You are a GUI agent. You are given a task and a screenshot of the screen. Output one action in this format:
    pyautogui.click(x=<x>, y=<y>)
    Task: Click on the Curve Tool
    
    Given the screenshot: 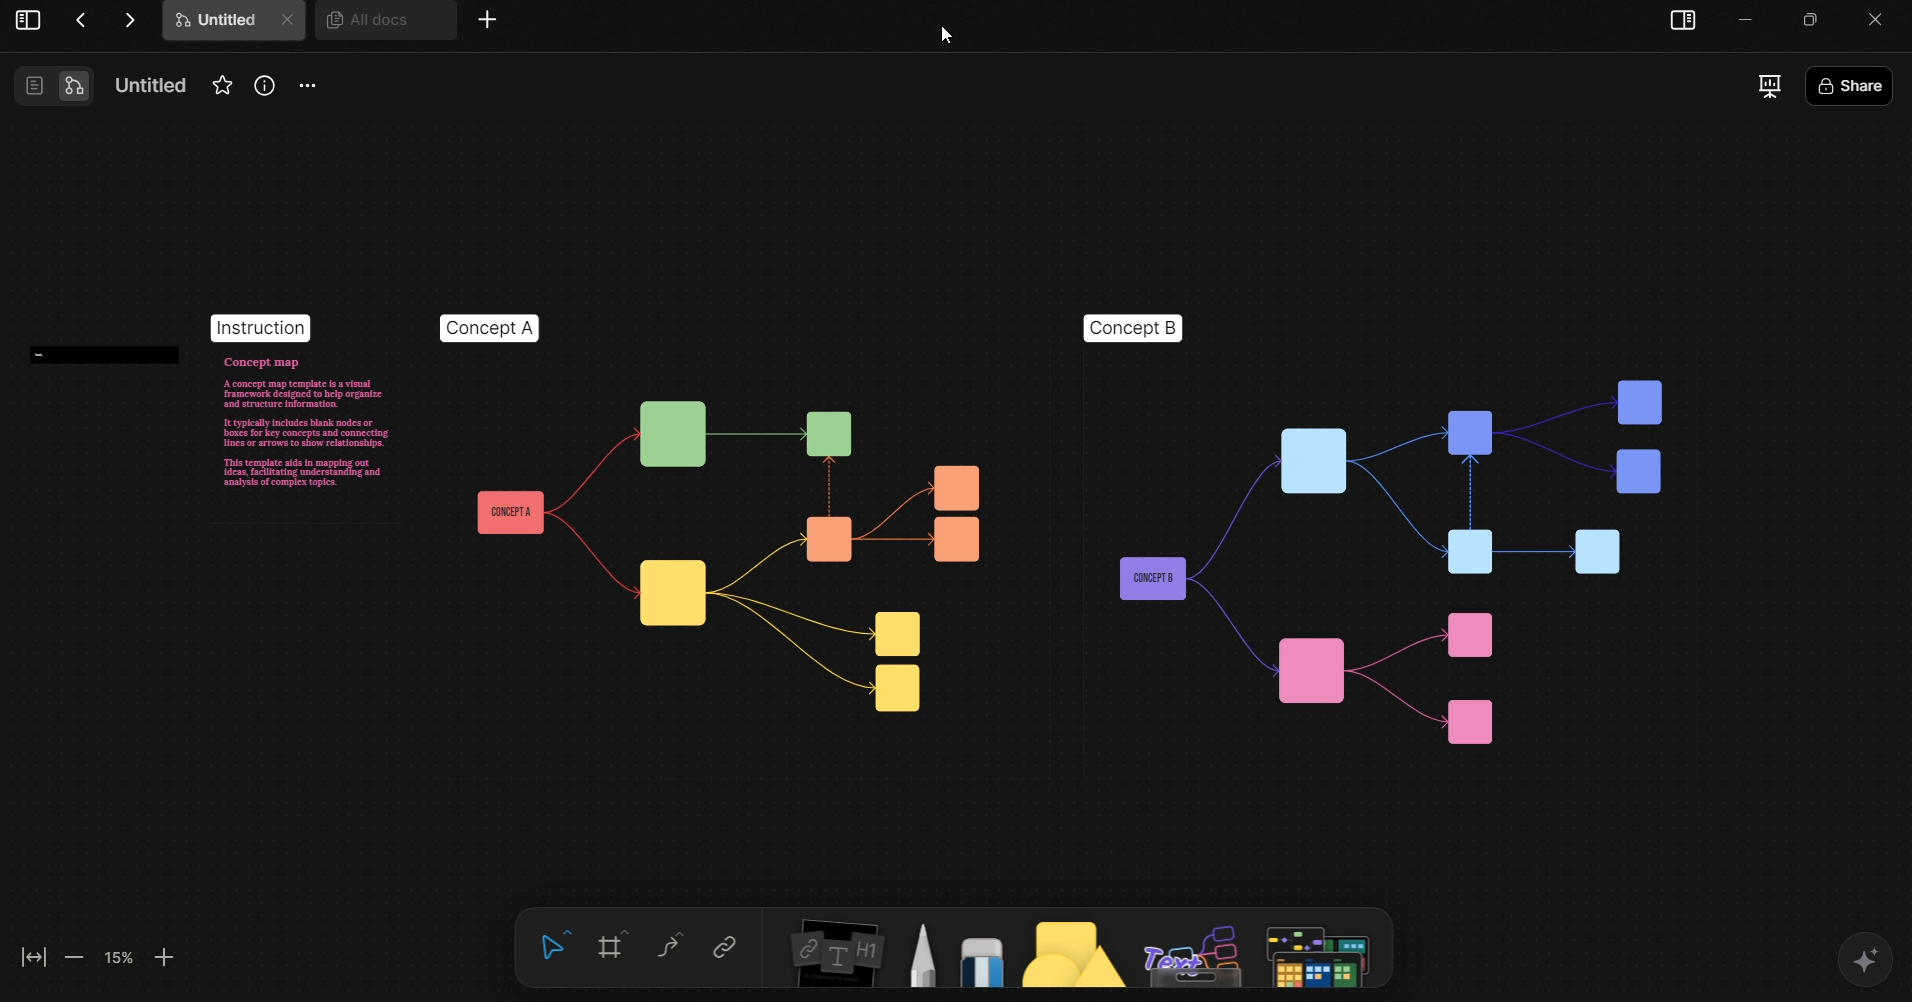 What is the action you would take?
    pyautogui.click(x=668, y=947)
    